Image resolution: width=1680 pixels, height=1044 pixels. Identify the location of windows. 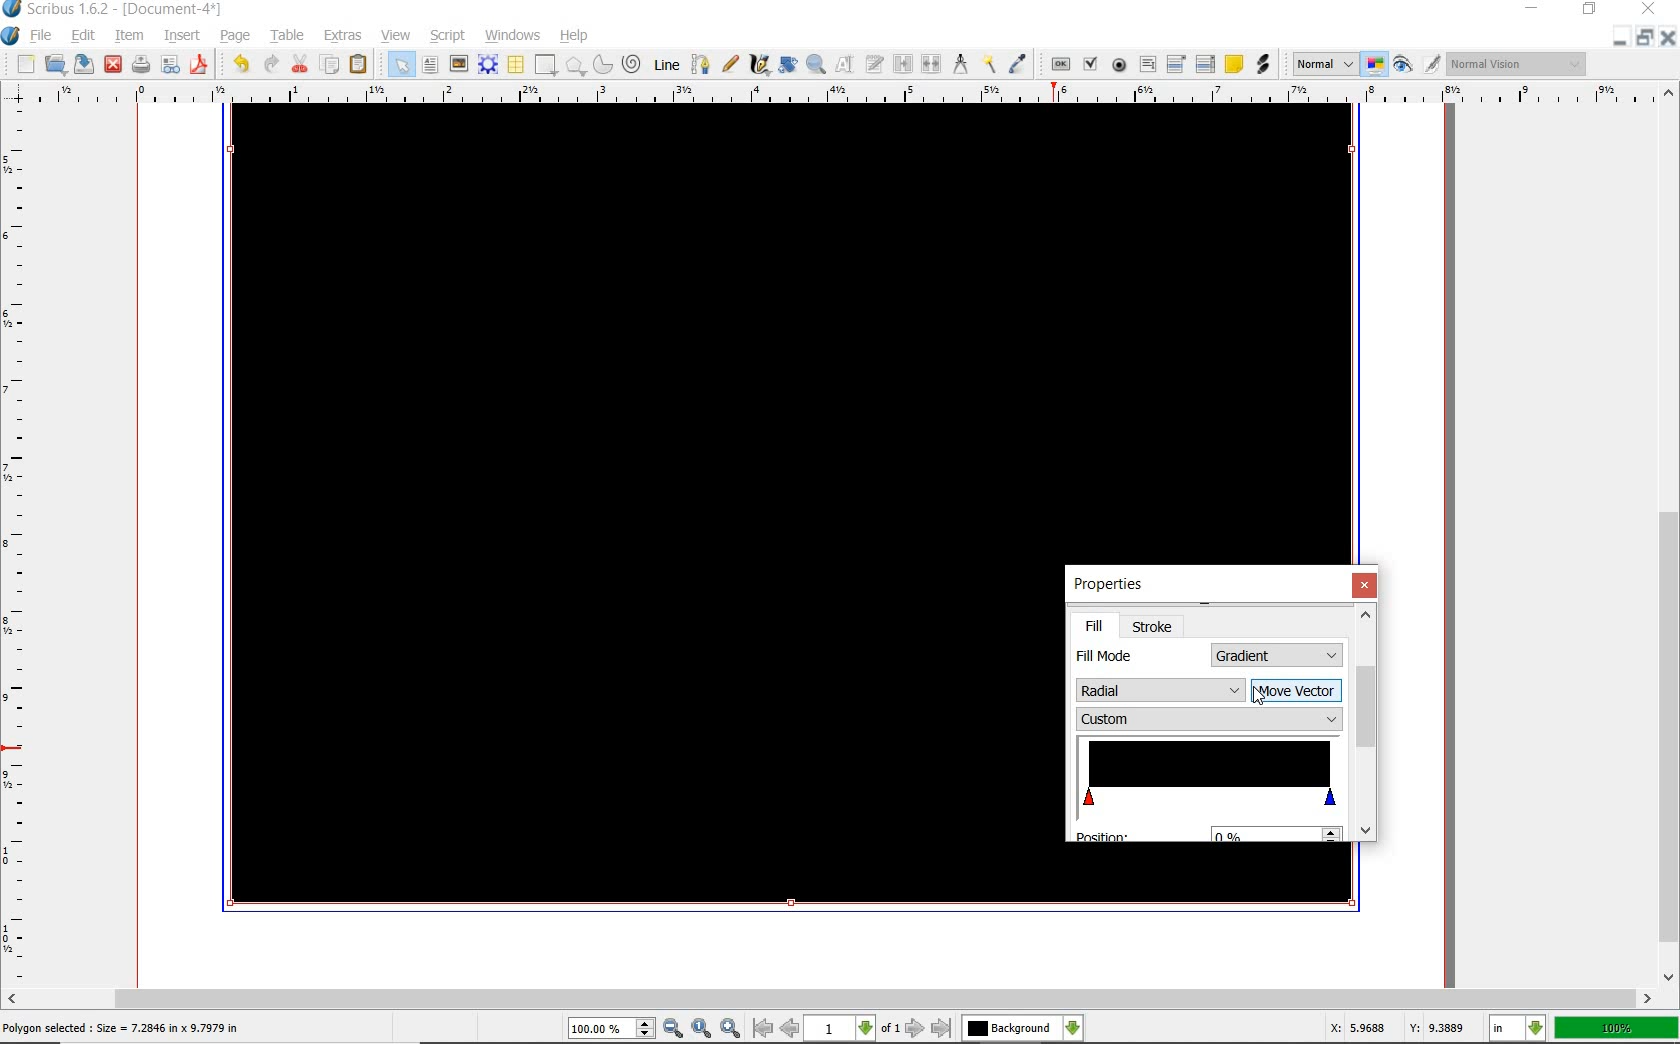
(512, 35).